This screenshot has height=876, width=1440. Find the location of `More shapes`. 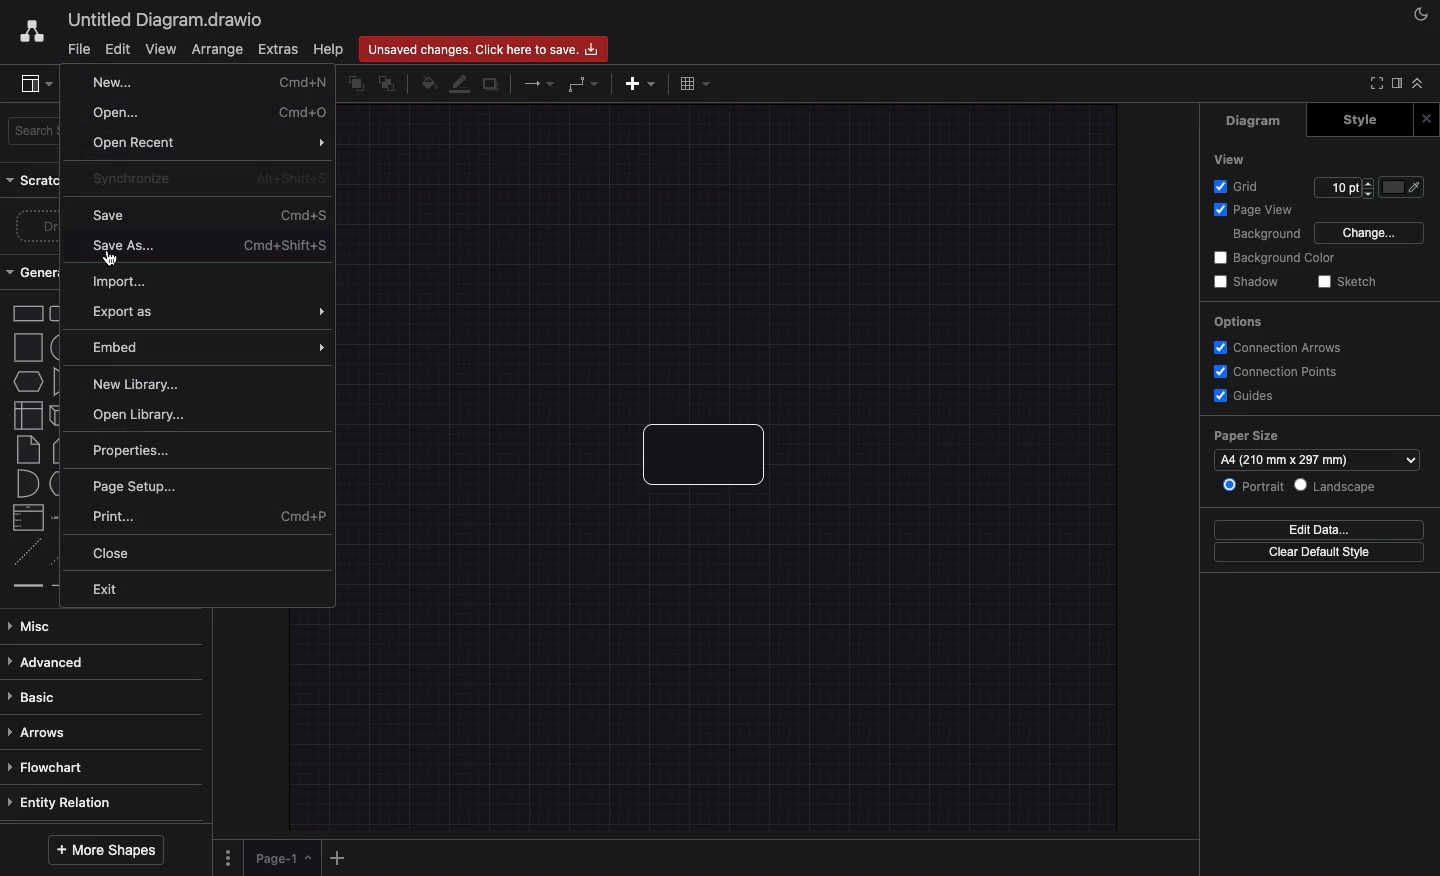

More shapes is located at coordinates (105, 849).